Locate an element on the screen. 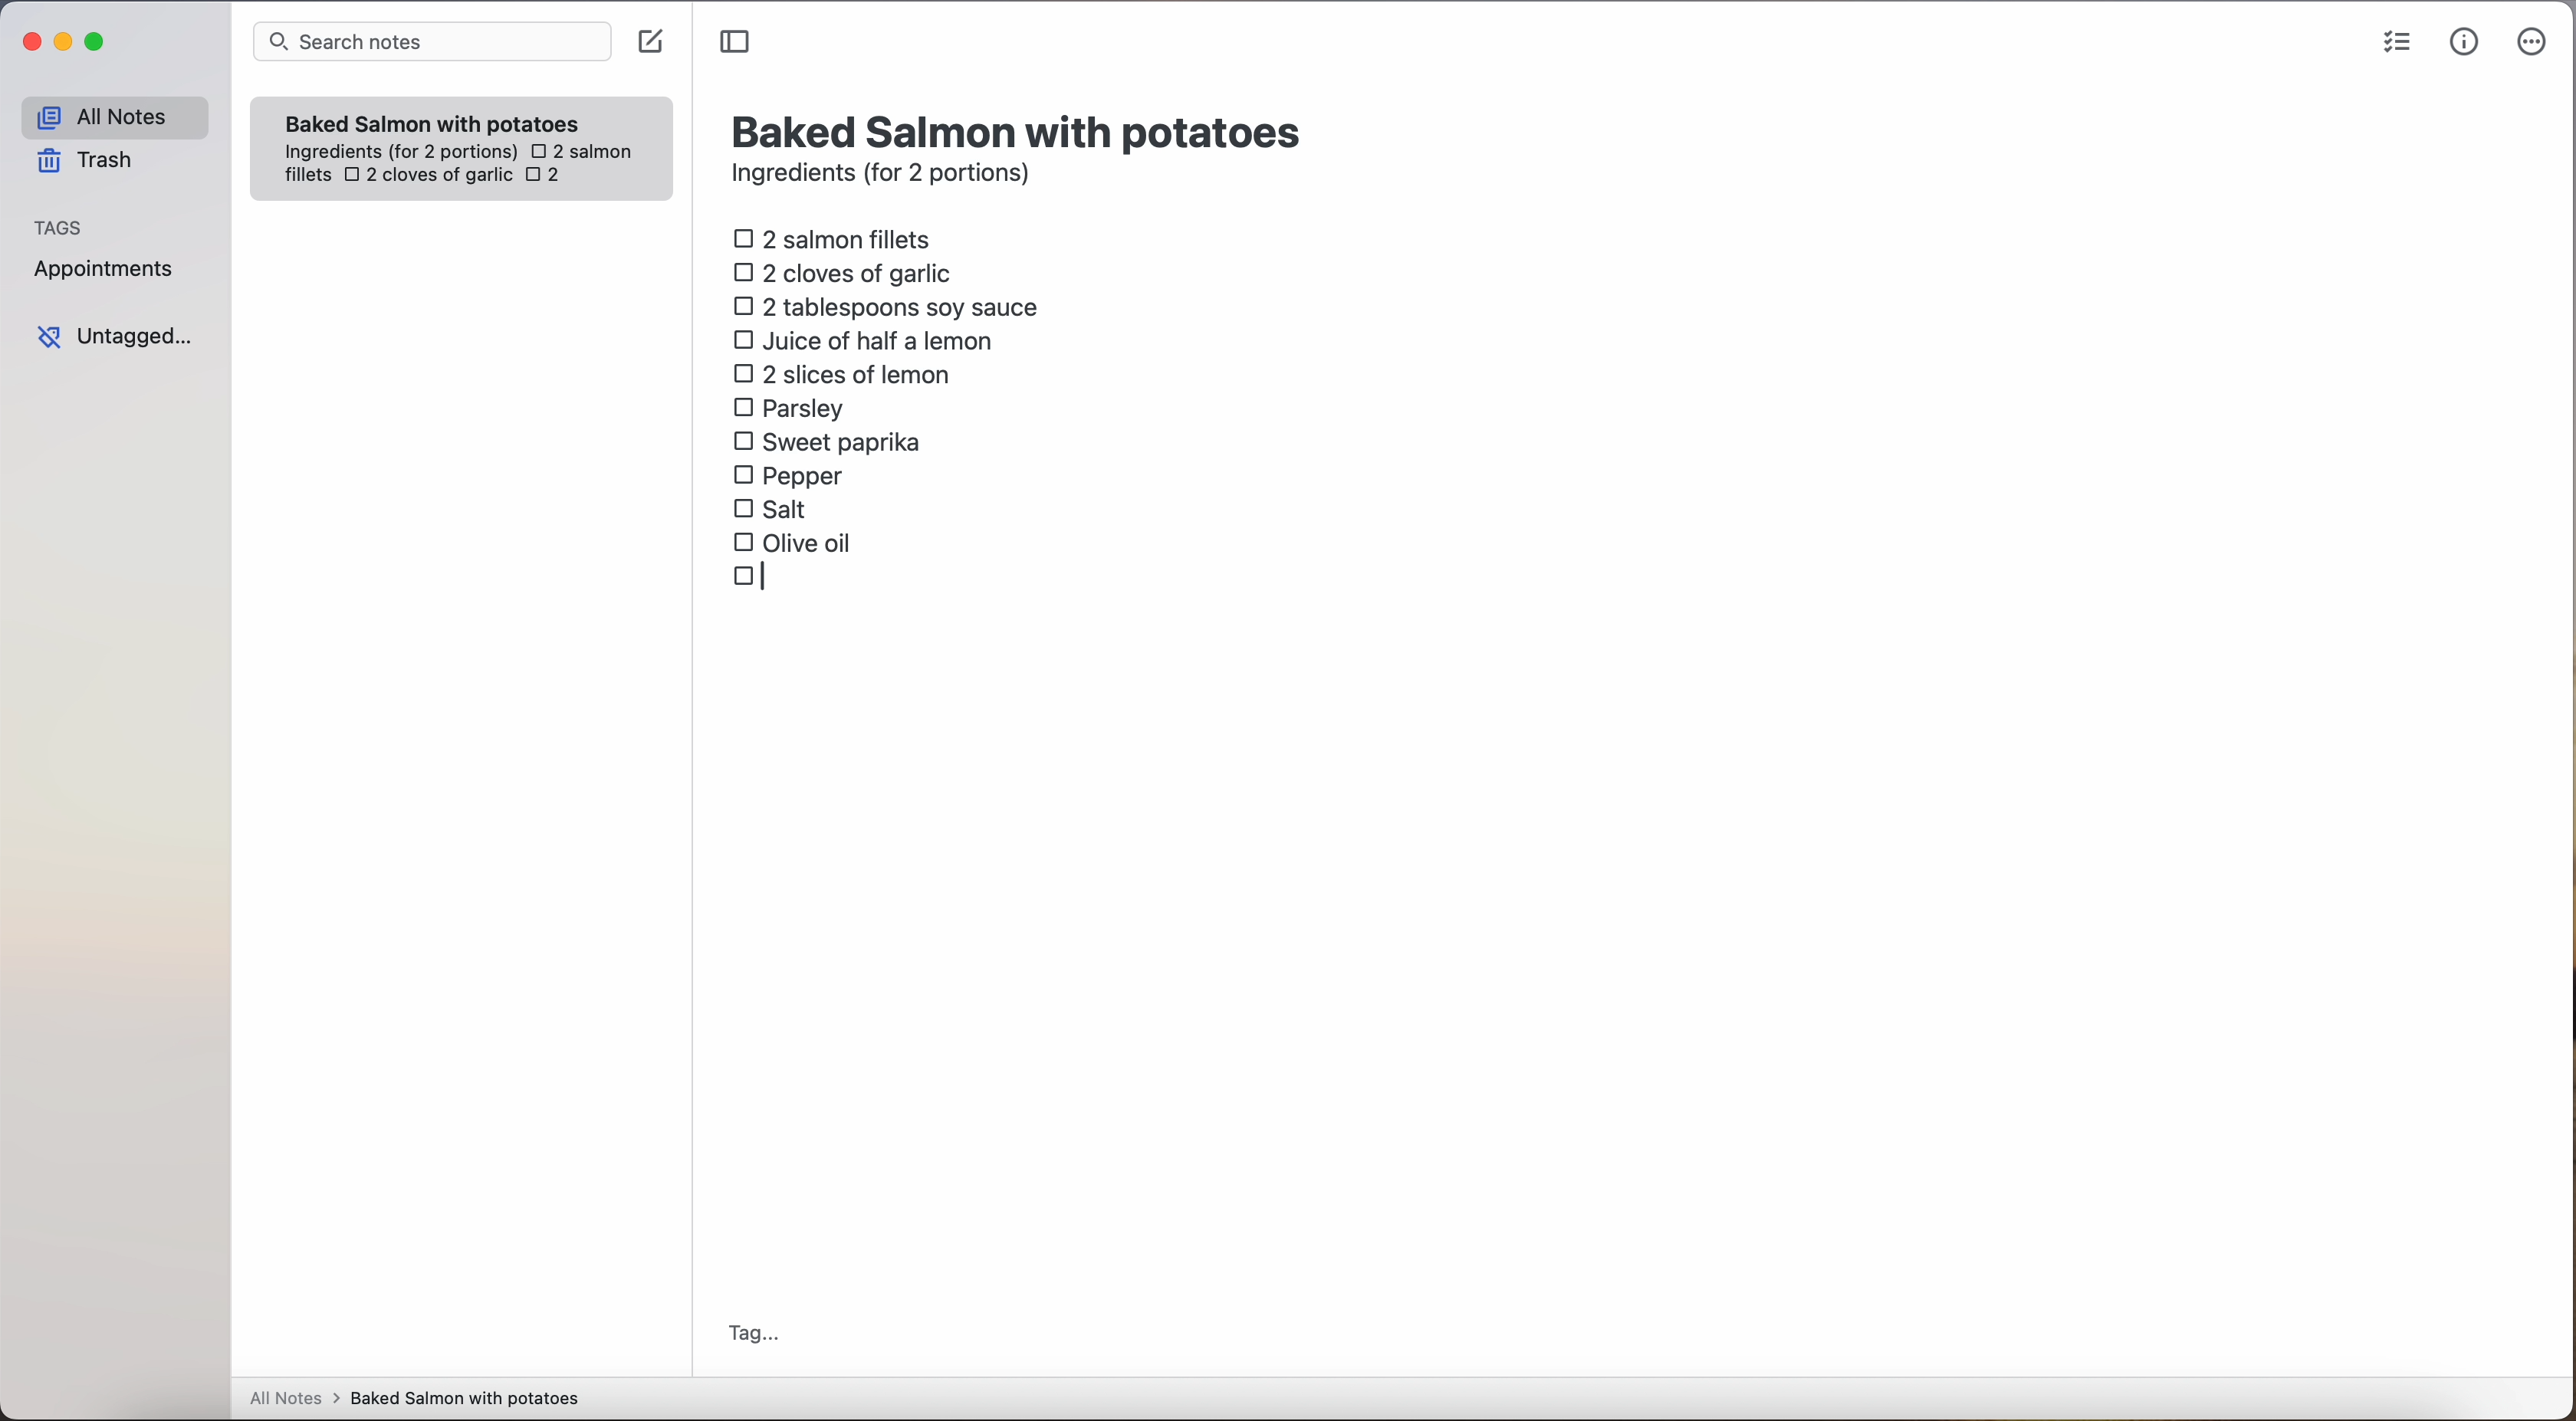 This screenshot has height=1421, width=2576. maximize is located at coordinates (98, 41).